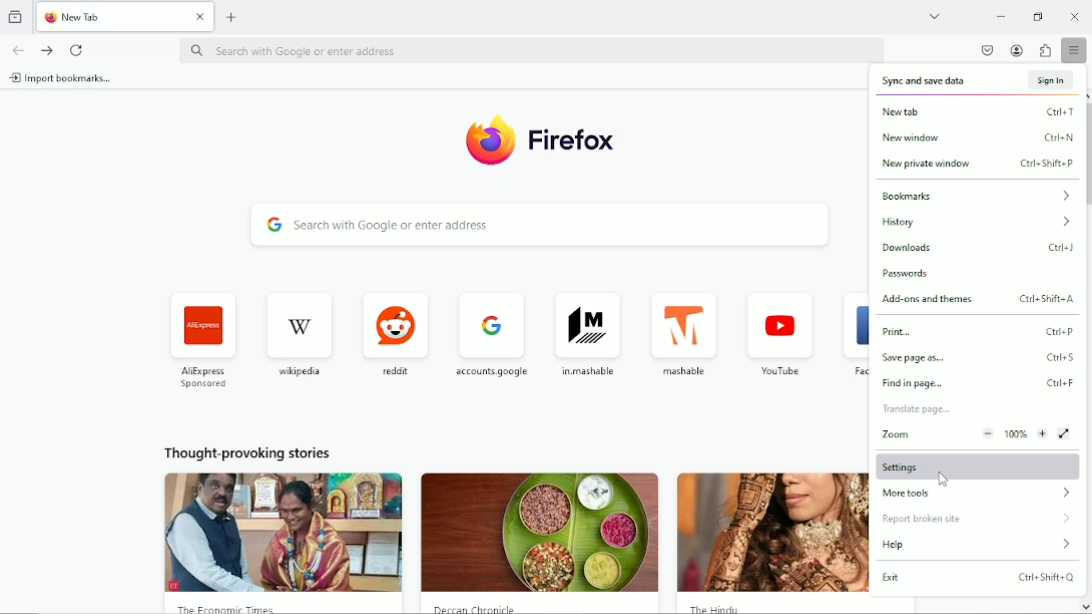 This screenshot has height=614, width=1092. I want to click on reddit, so click(394, 332).